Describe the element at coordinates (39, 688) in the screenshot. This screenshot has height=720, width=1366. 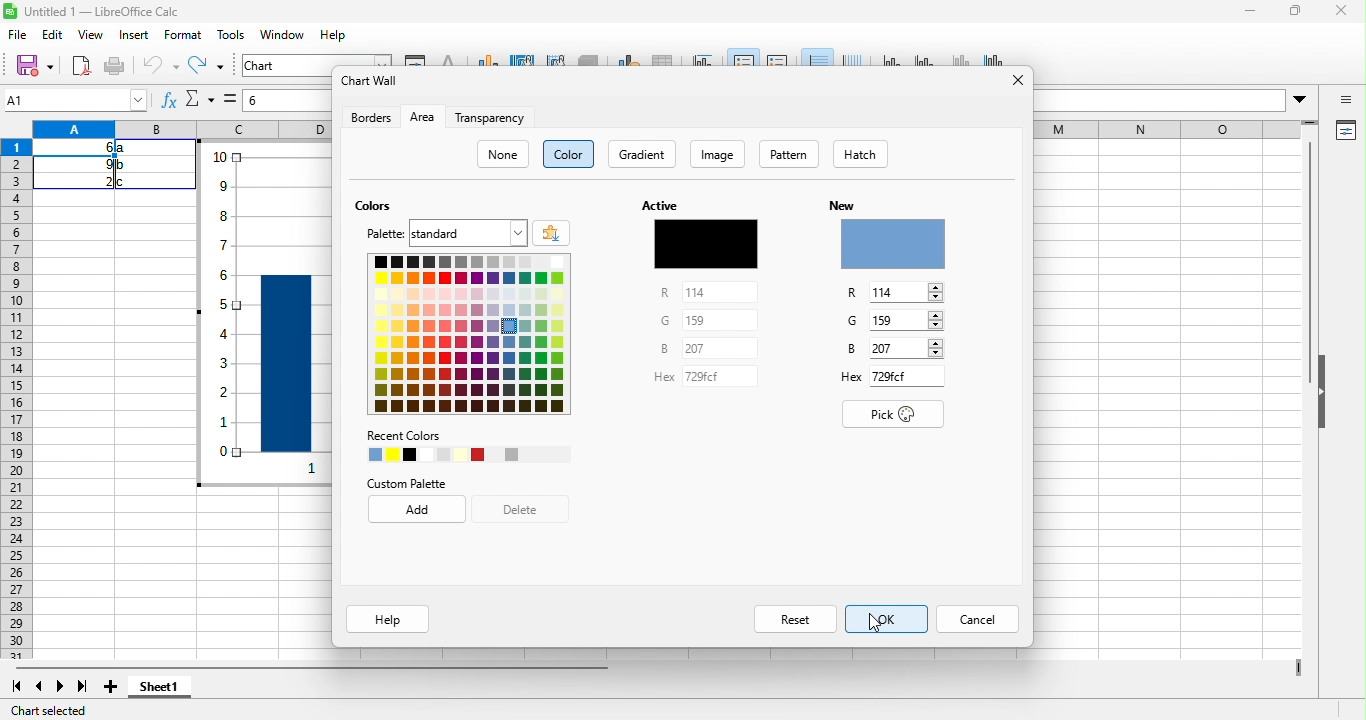
I see `previous` at that location.